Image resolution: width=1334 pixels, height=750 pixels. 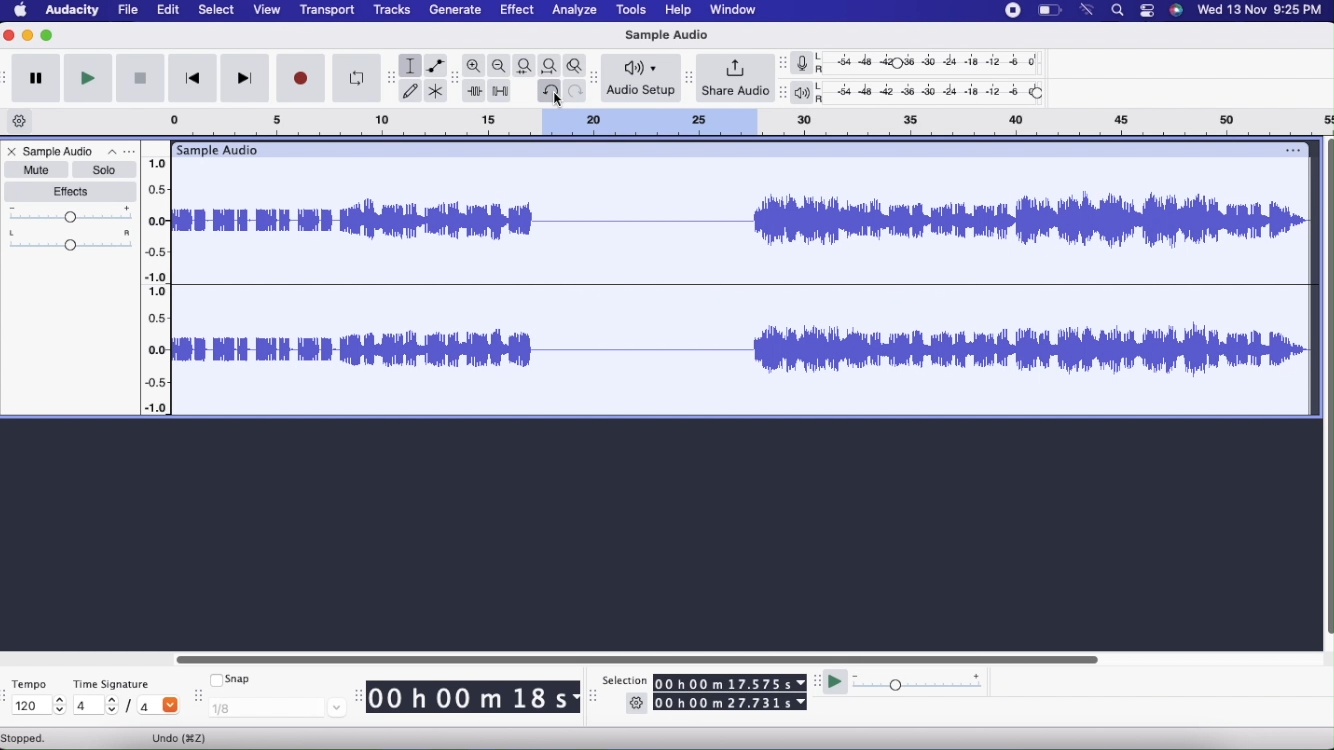 I want to click on Mute, so click(x=38, y=170).